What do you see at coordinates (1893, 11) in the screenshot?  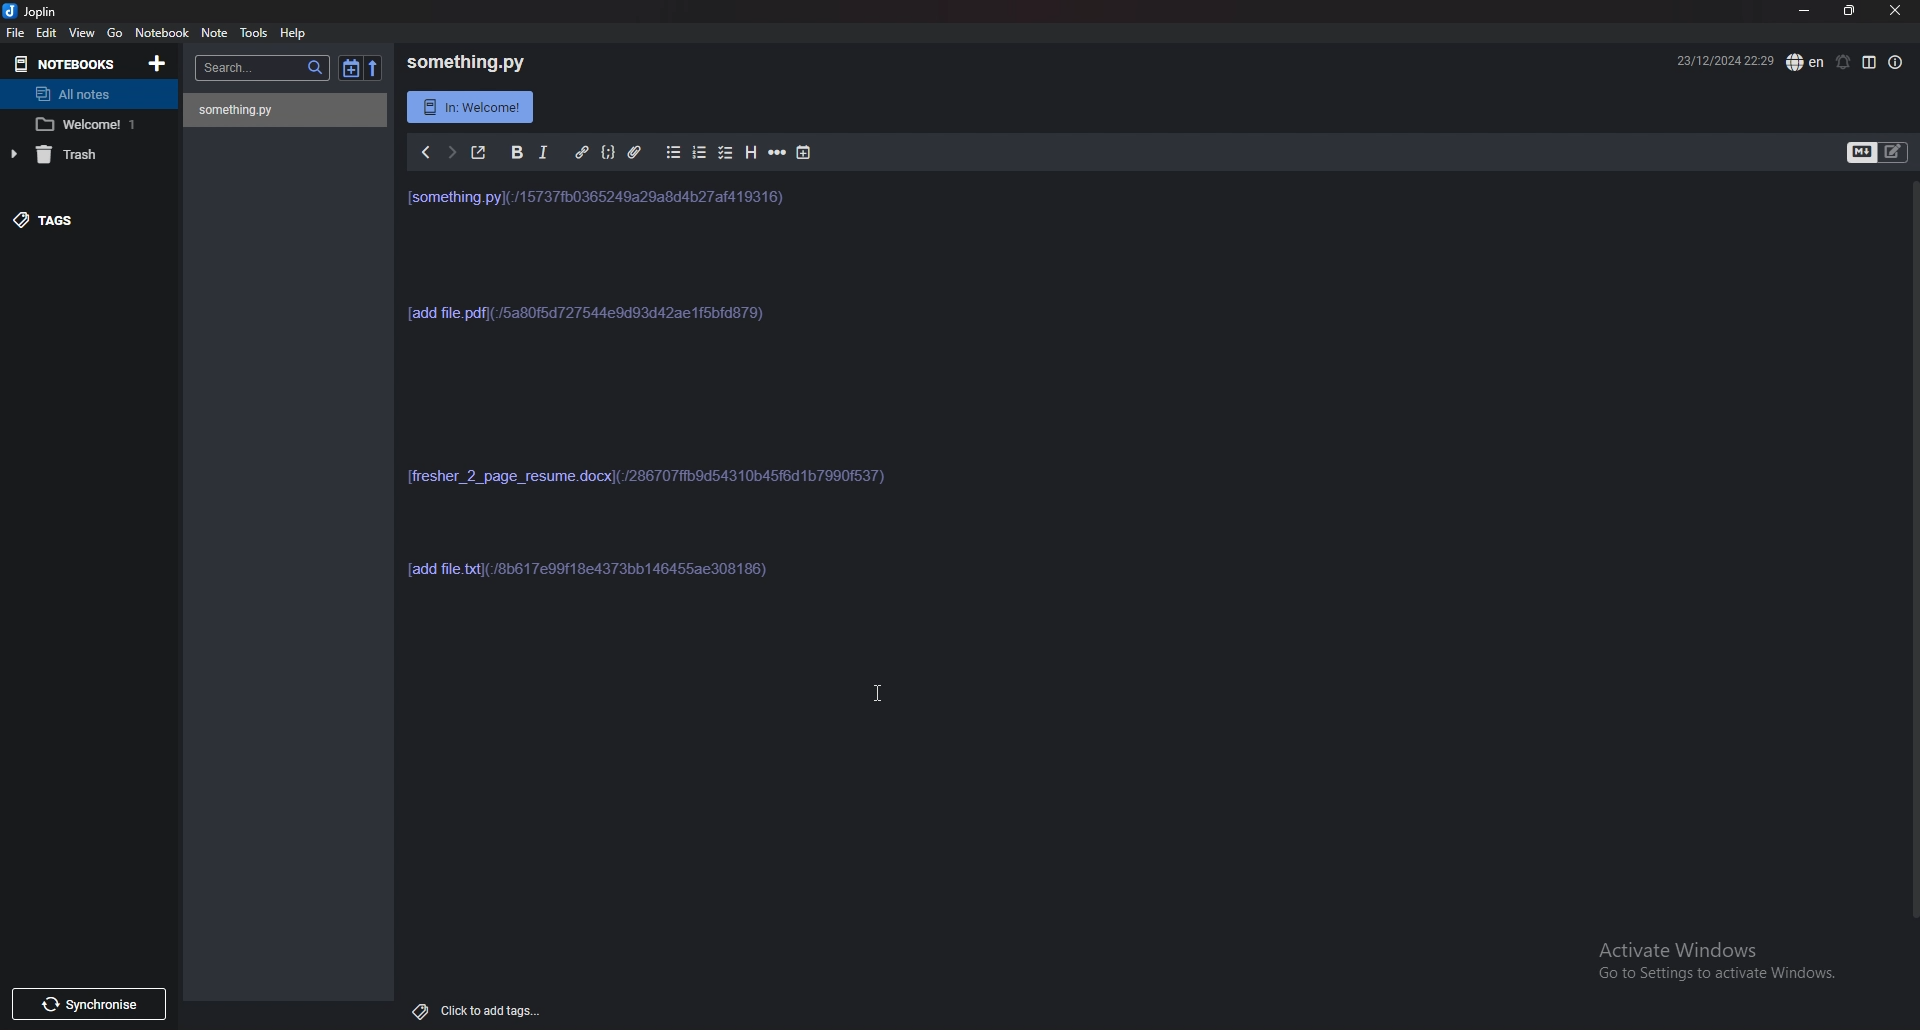 I see `close` at bounding box center [1893, 11].